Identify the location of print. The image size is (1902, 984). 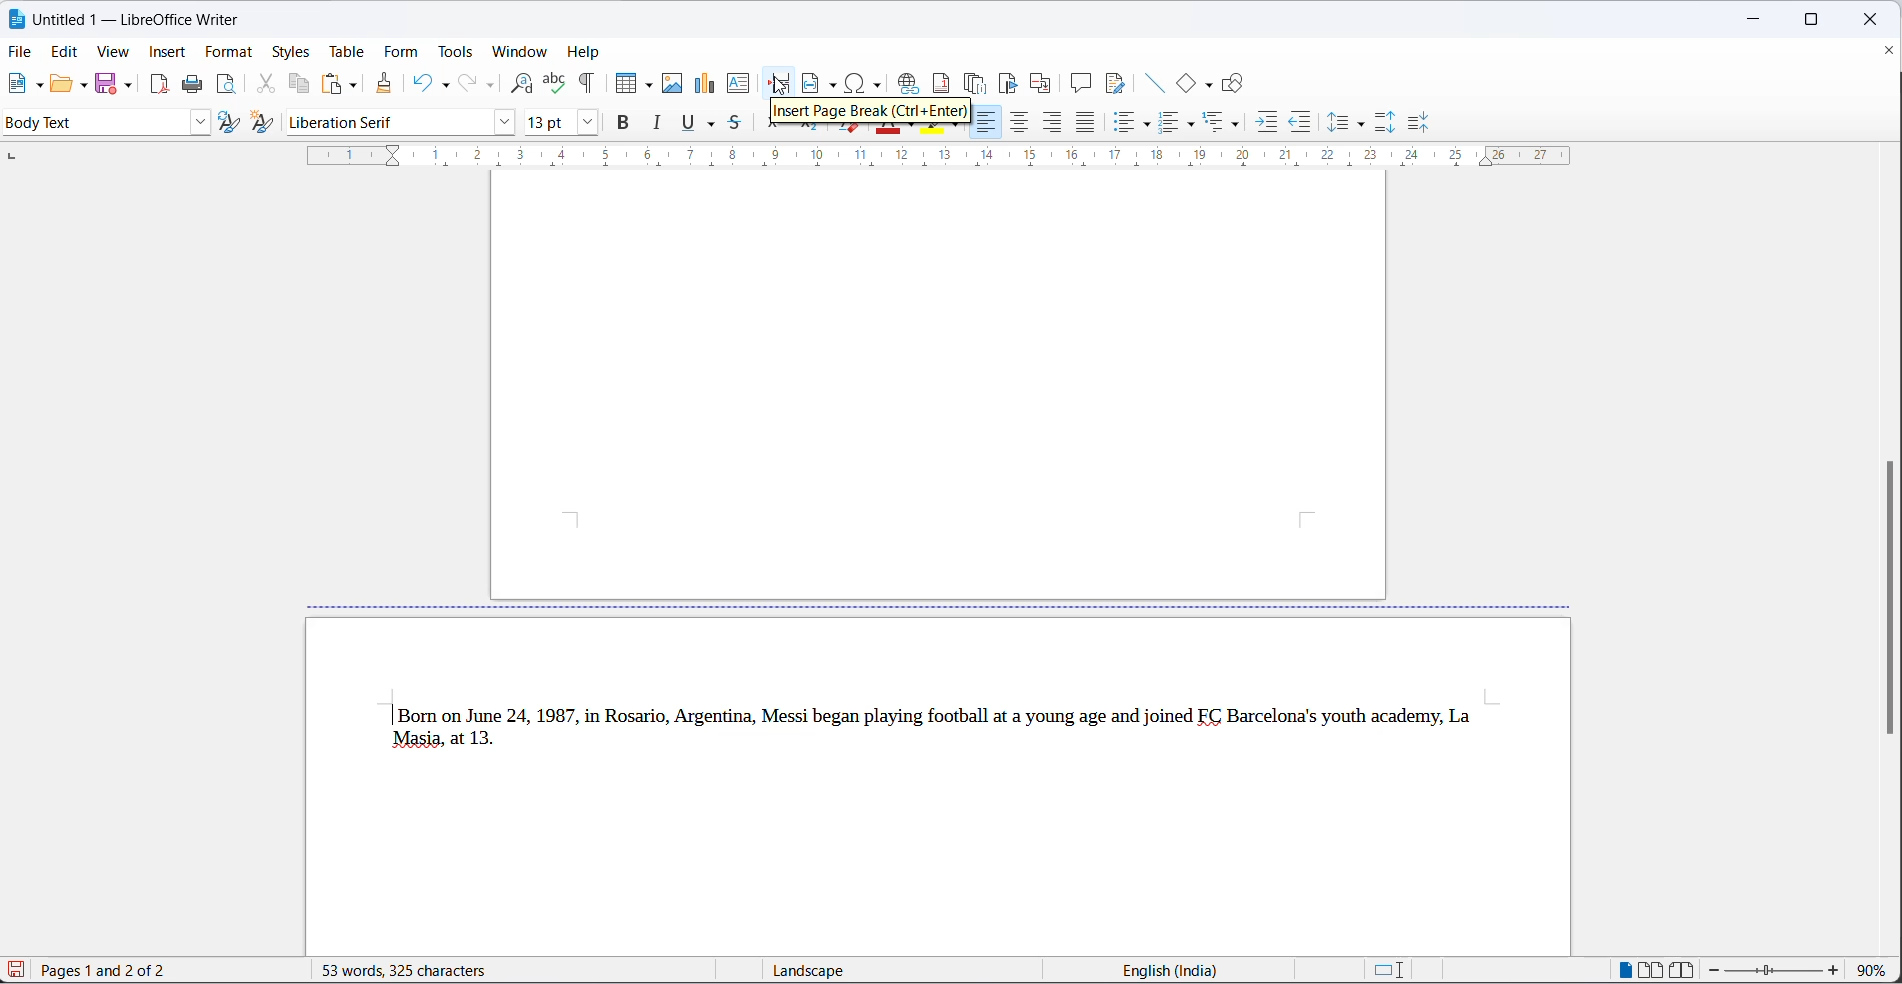
(192, 84).